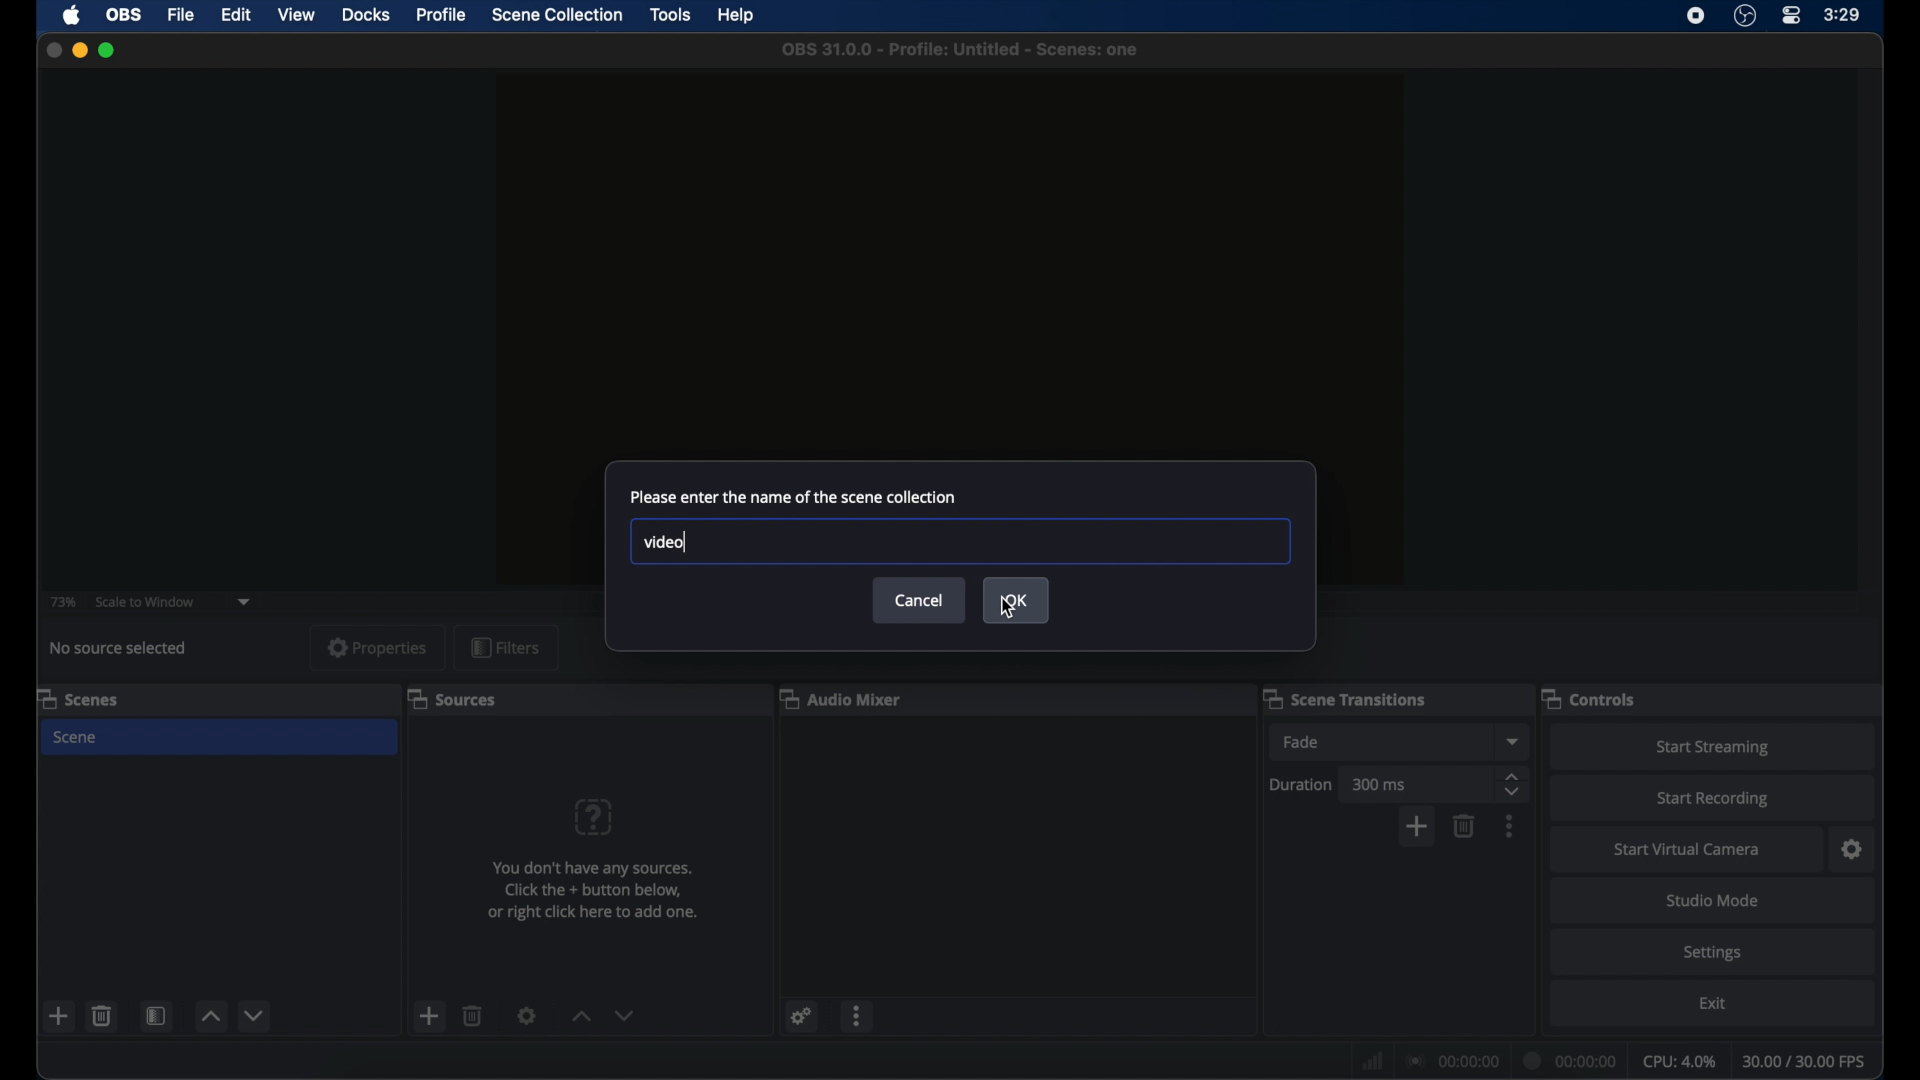 This screenshot has height=1080, width=1920. I want to click on file, so click(180, 14).